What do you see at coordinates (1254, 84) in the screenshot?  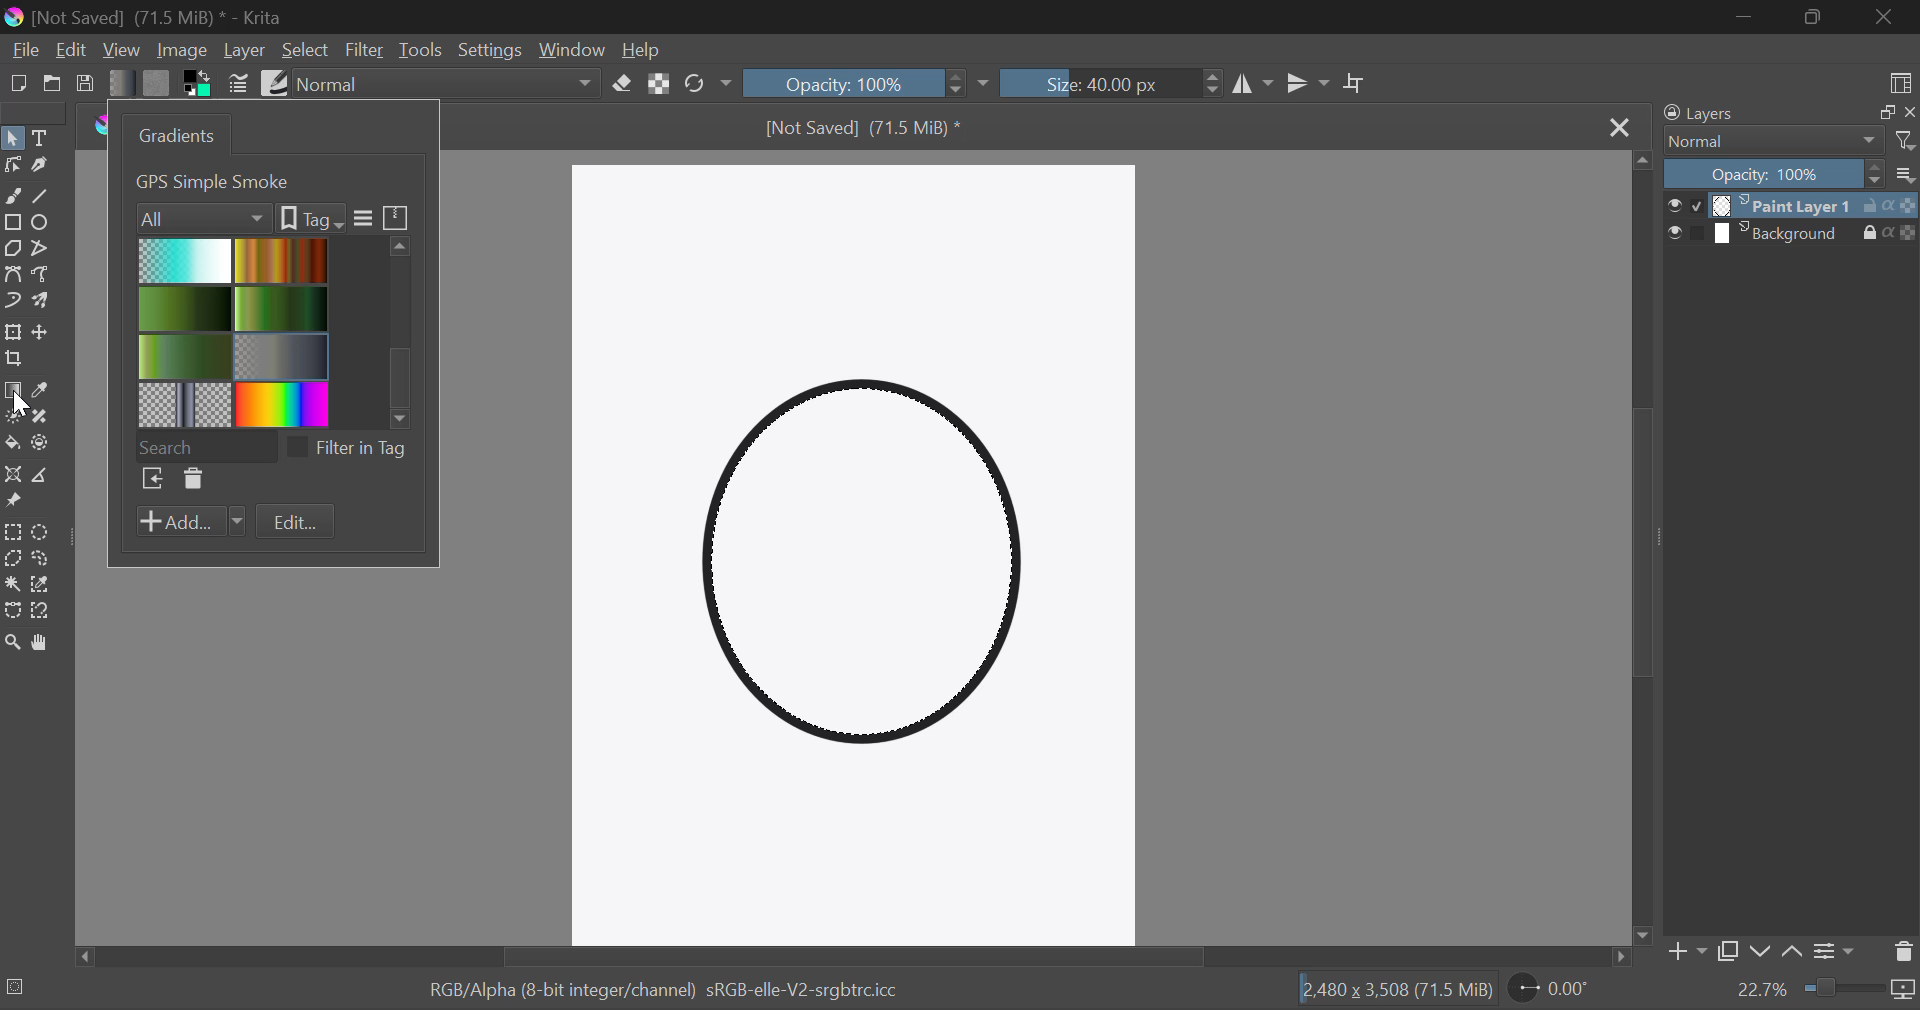 I see `Vertical Mirror Flip` at bounding box center [1254, 84].